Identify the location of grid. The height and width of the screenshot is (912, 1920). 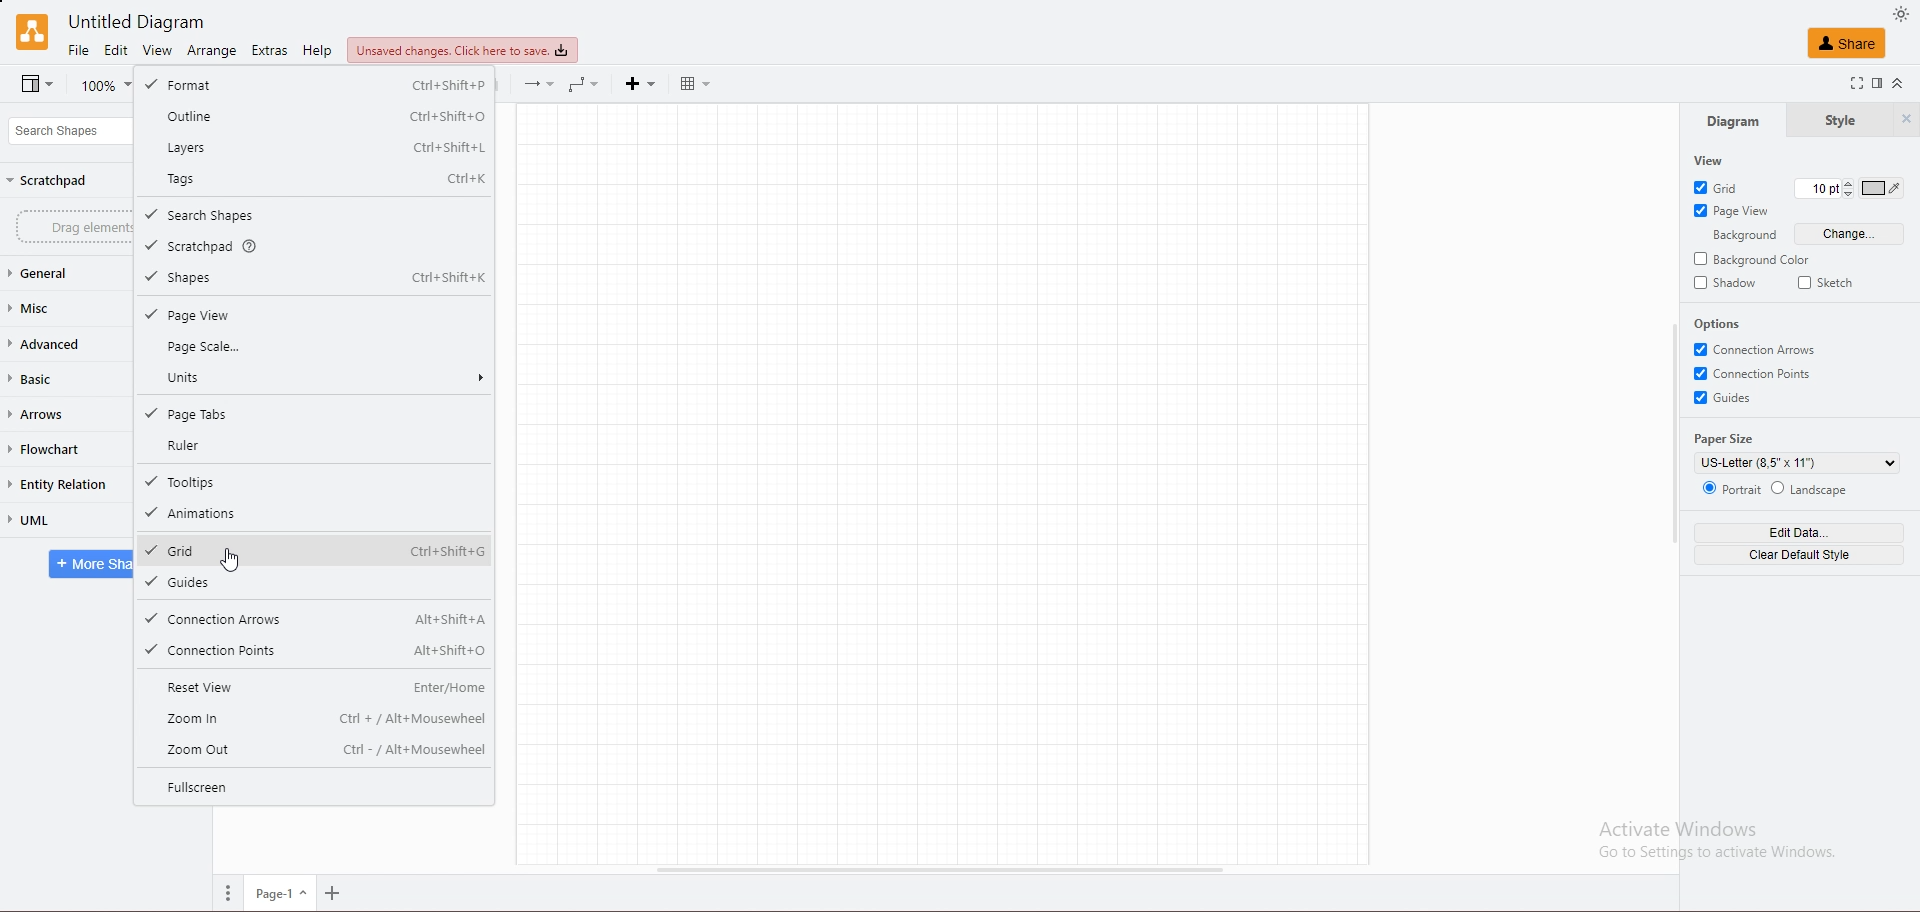
(1724, 186).